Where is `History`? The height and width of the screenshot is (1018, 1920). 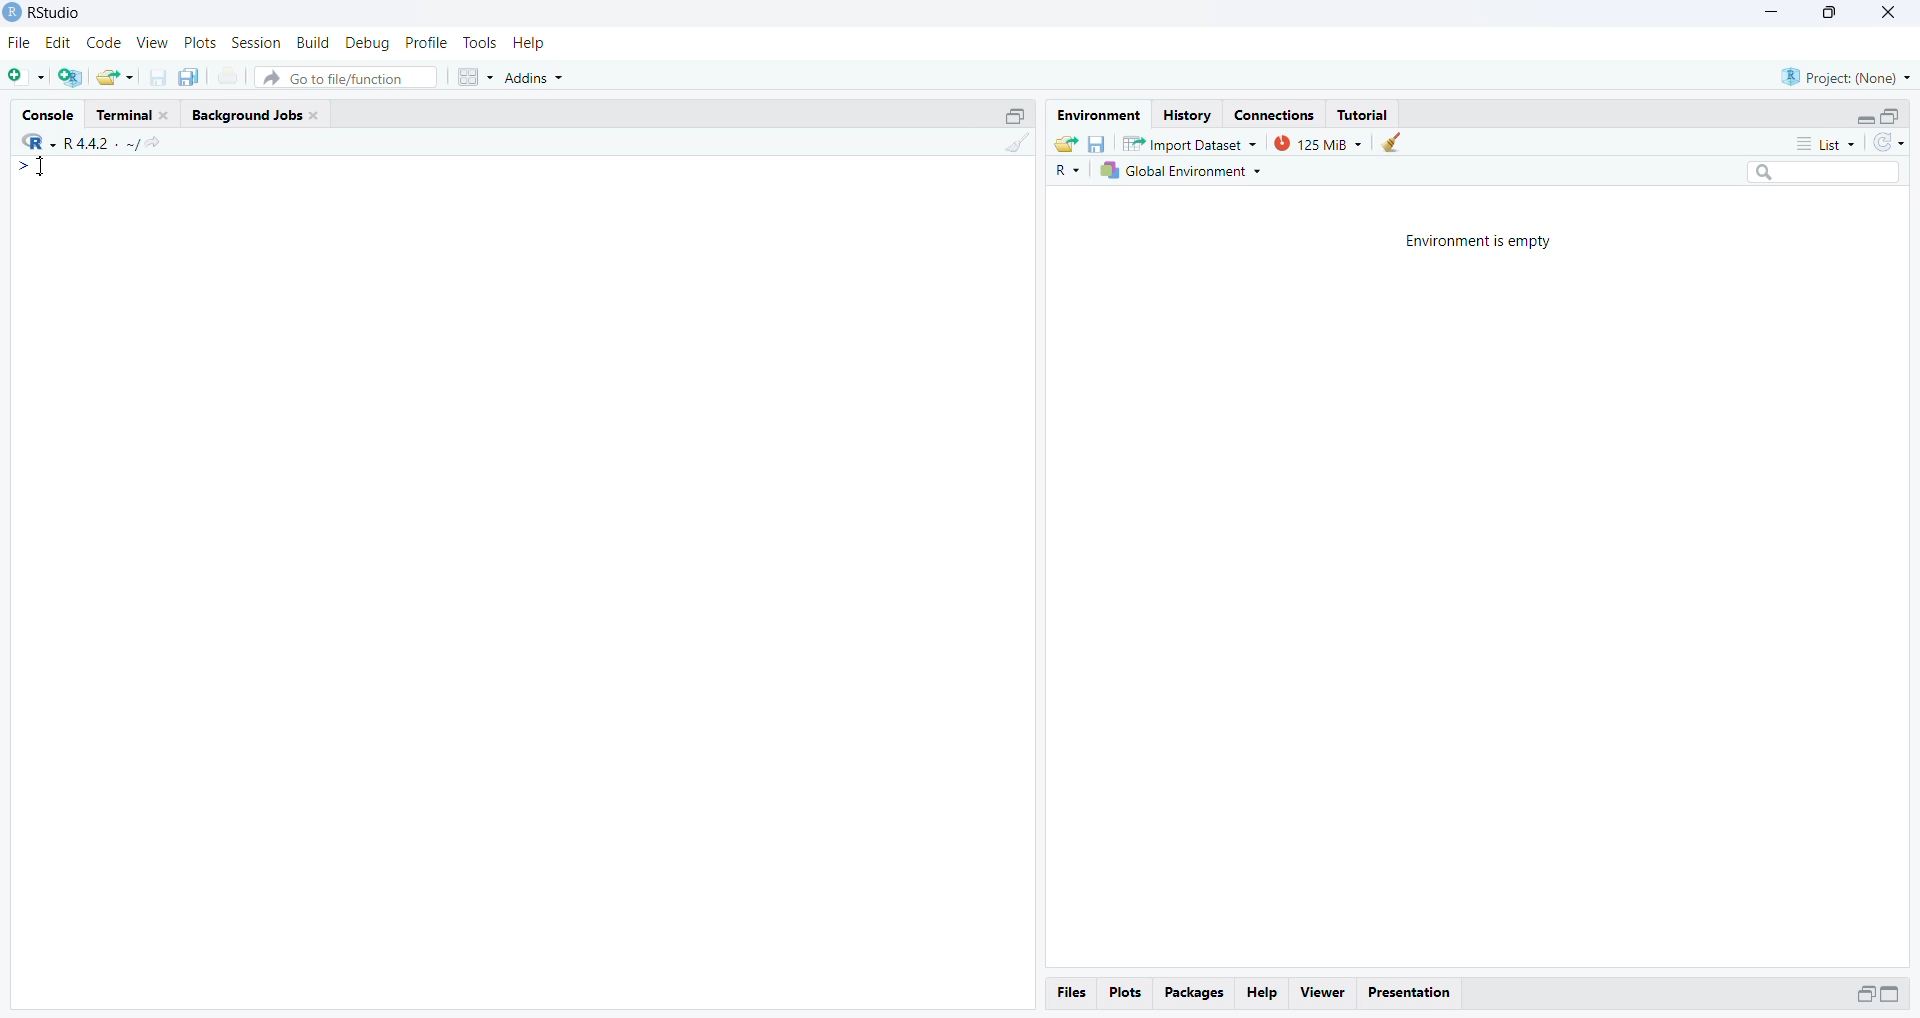 History is located at coordinates (1186, 113).